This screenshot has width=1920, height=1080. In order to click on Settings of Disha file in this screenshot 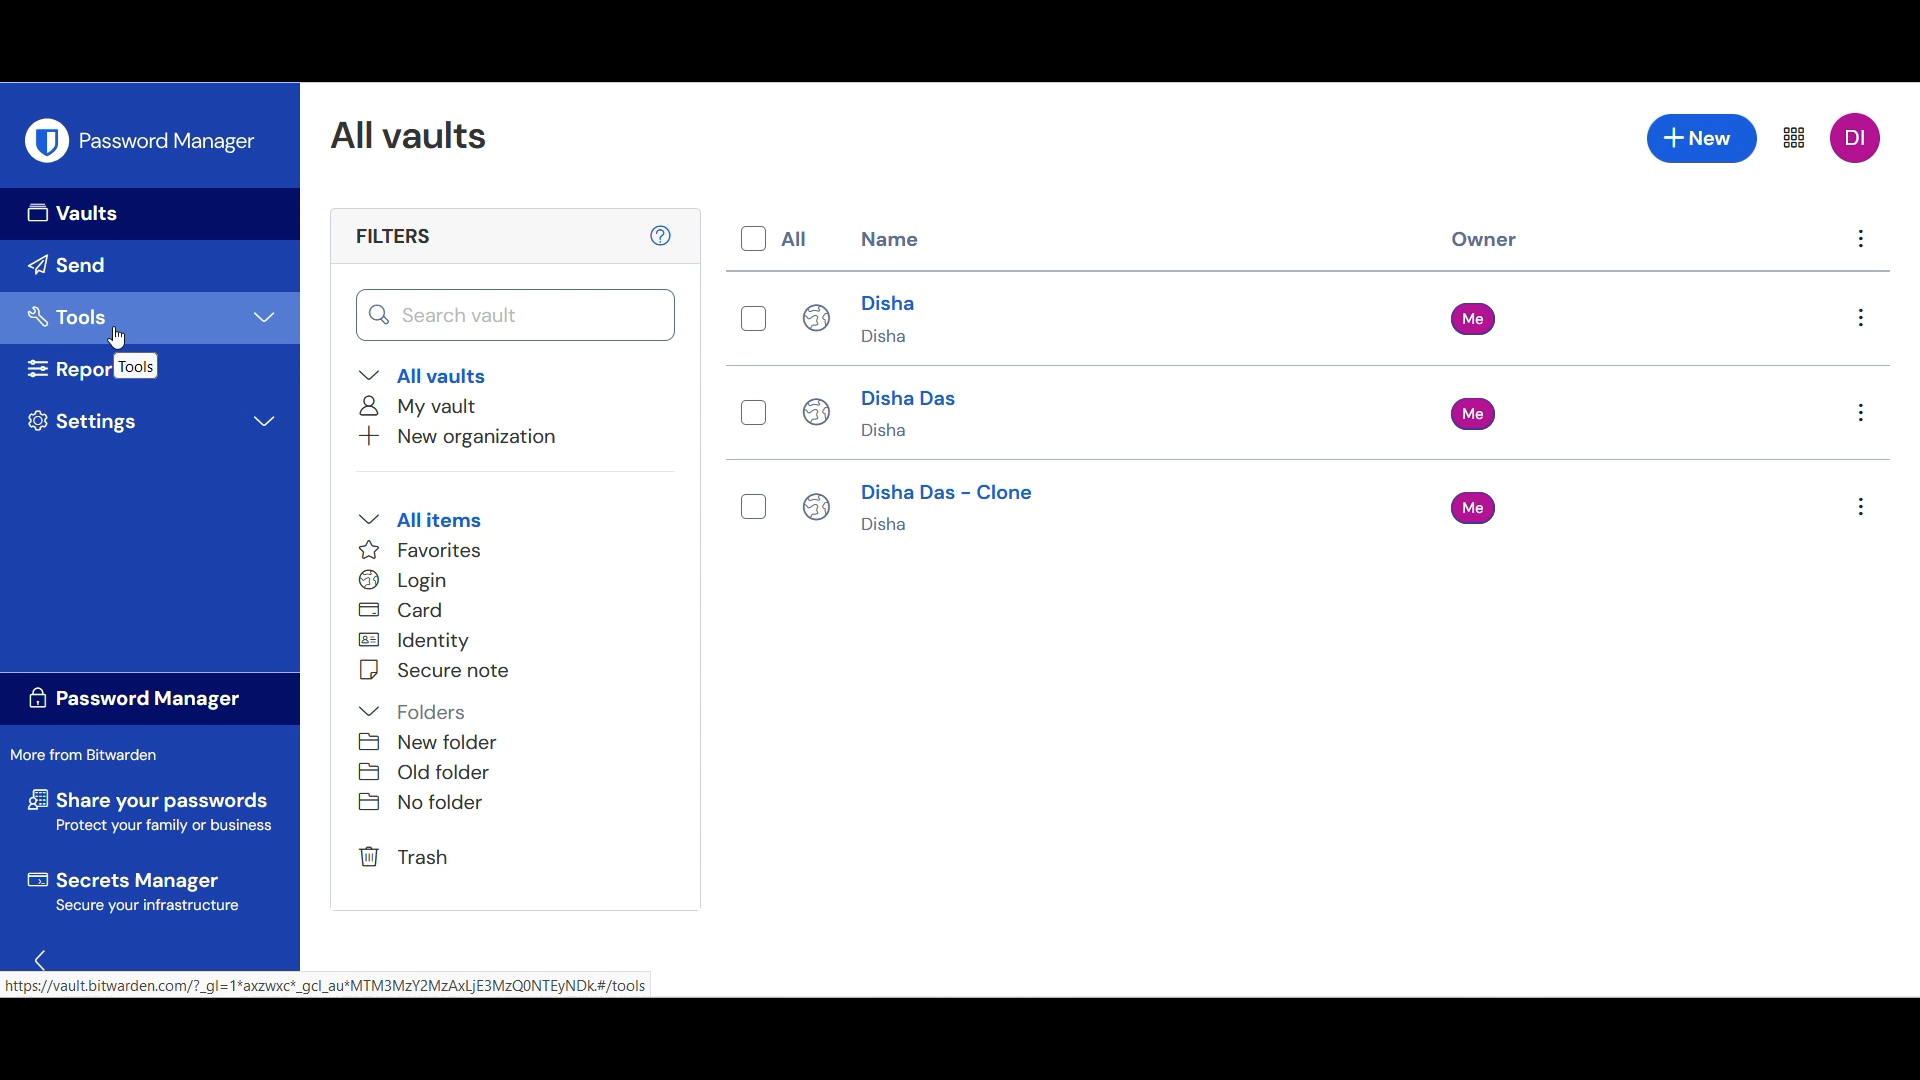, I will do `click(1861, 318)`.